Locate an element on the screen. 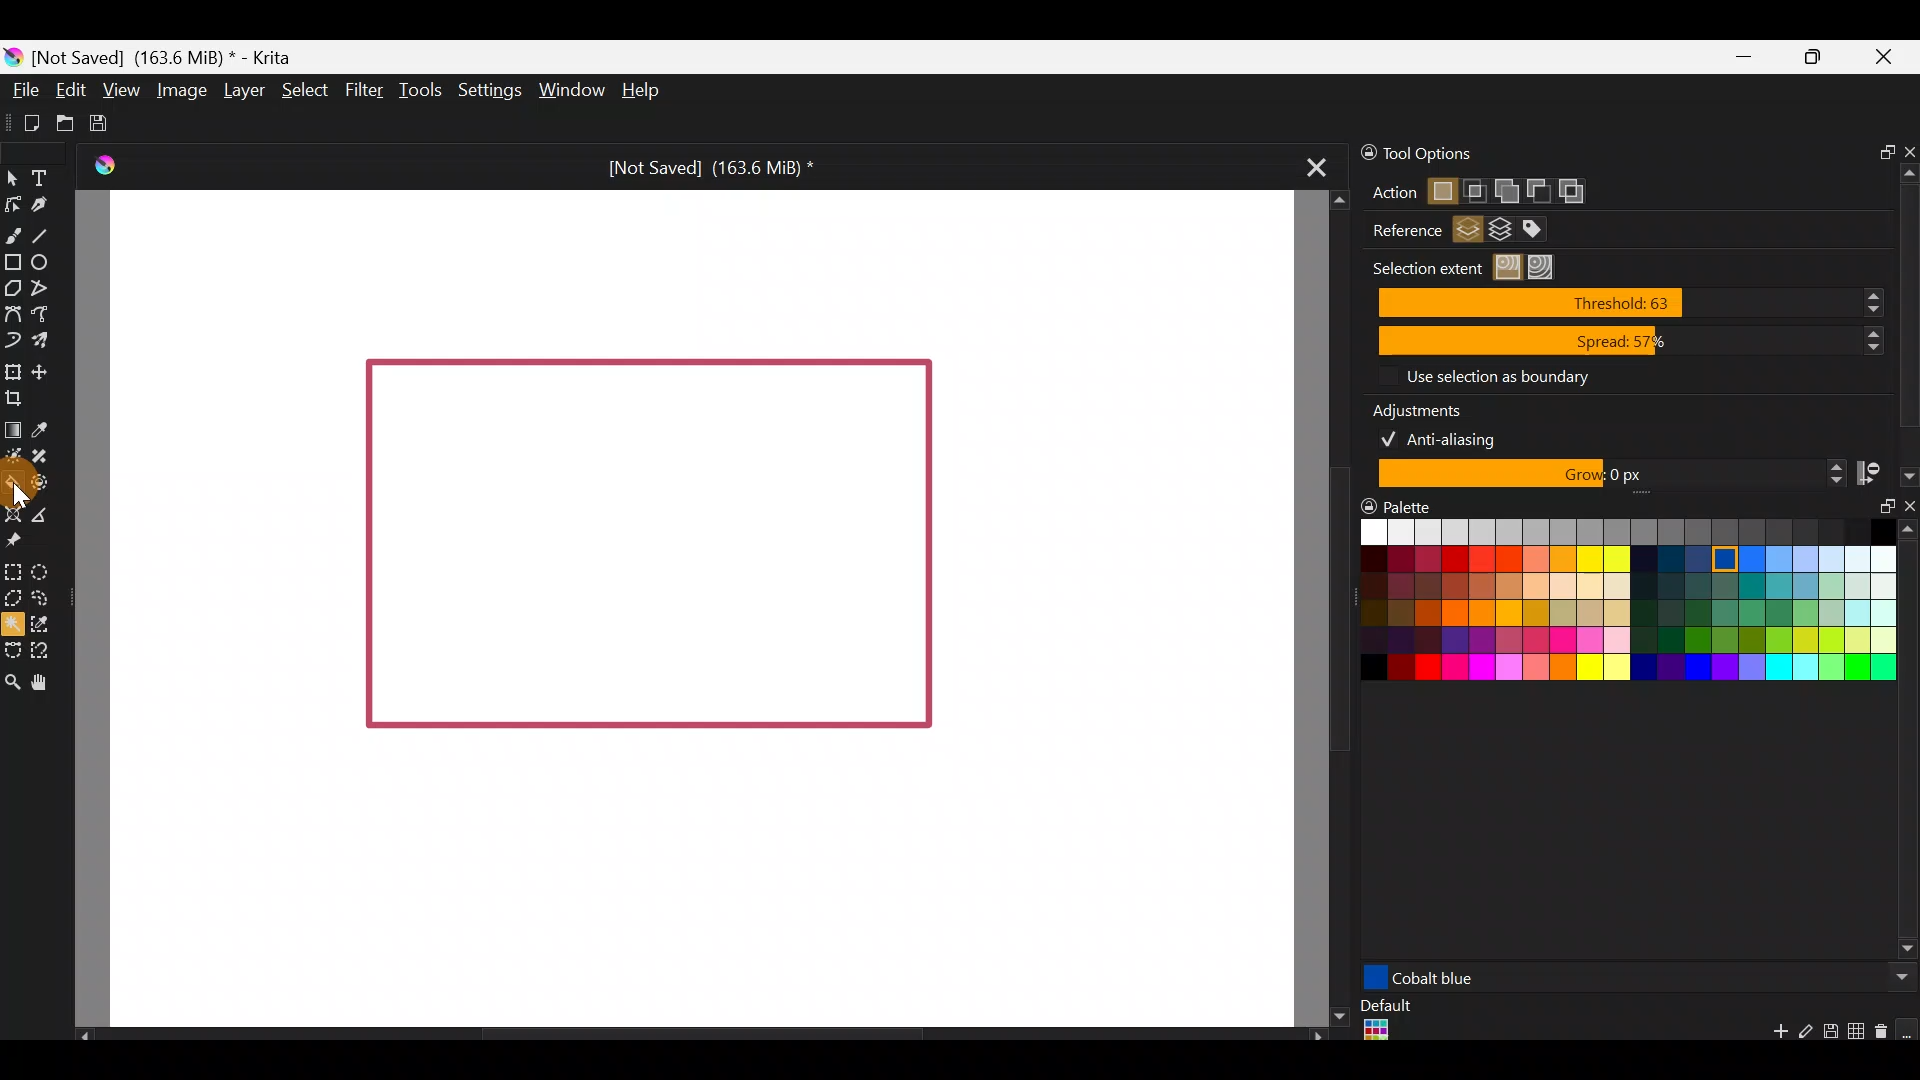 This screenshot has width=1920, height=1080. Color palette is located at coordinates (1606, 606).